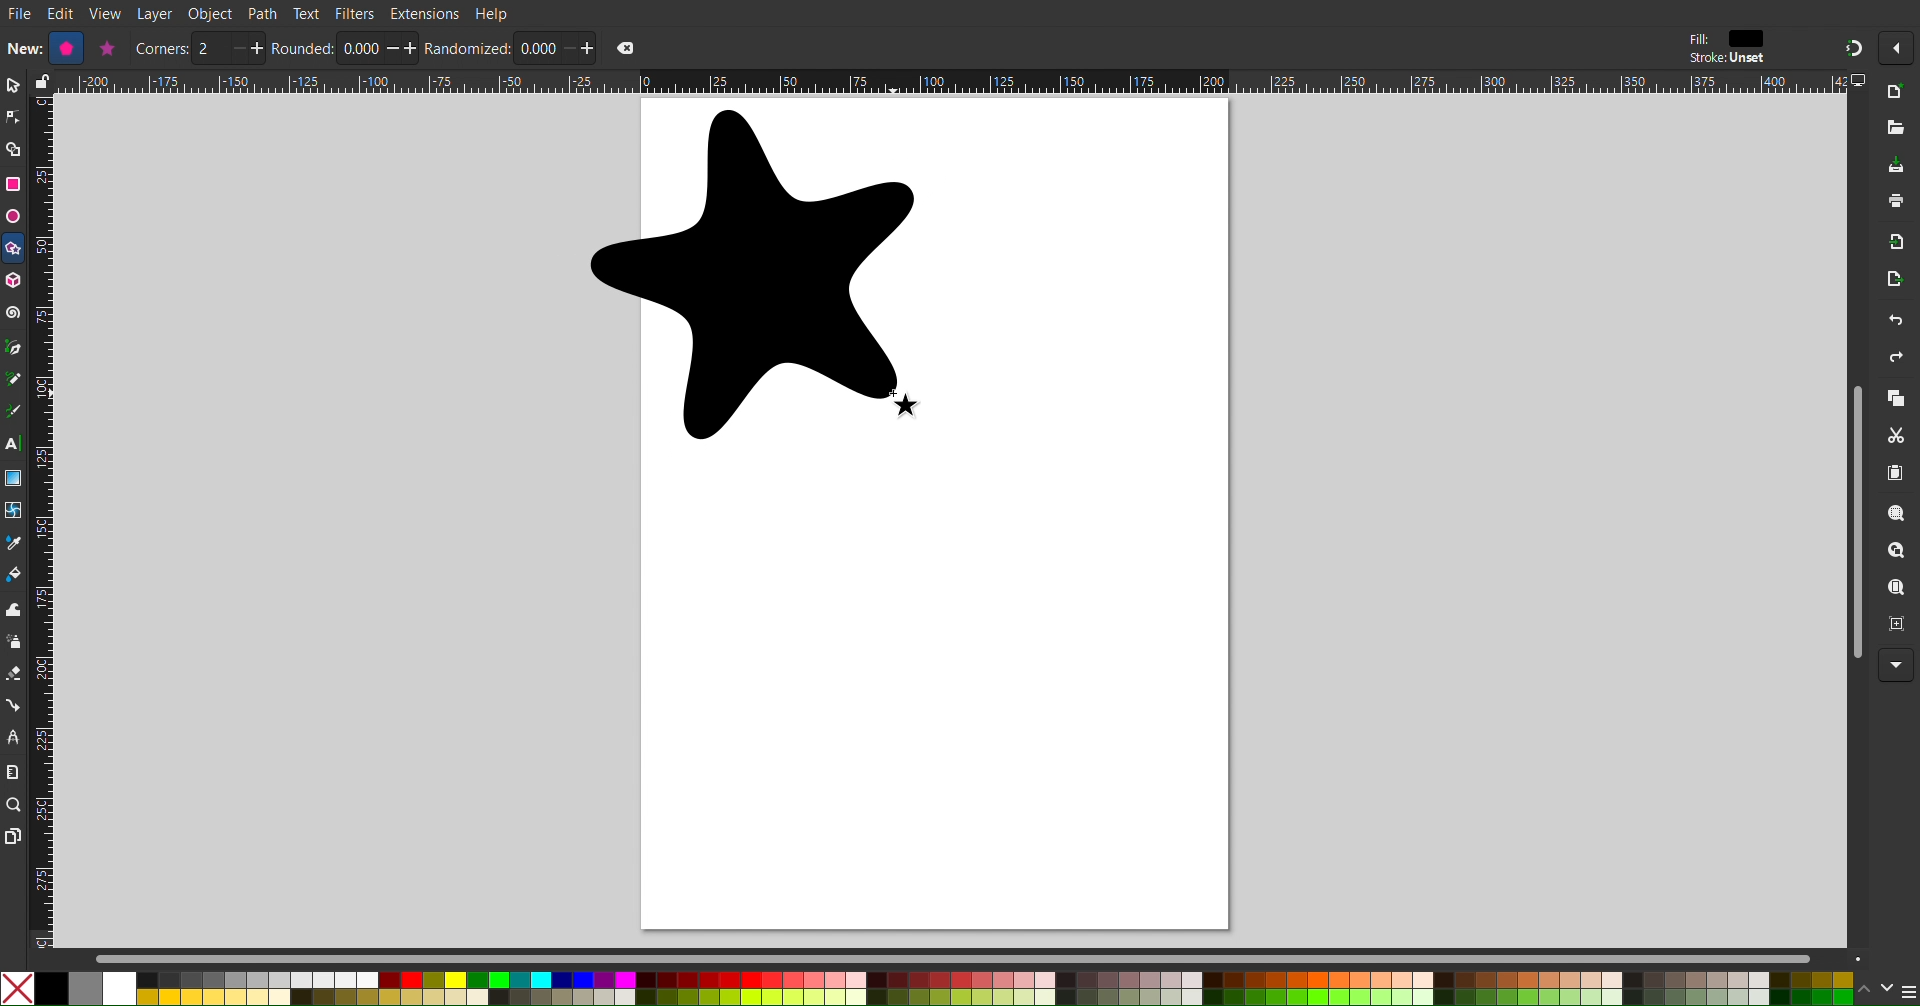  I want to click on Copy, so click(1896, 400).